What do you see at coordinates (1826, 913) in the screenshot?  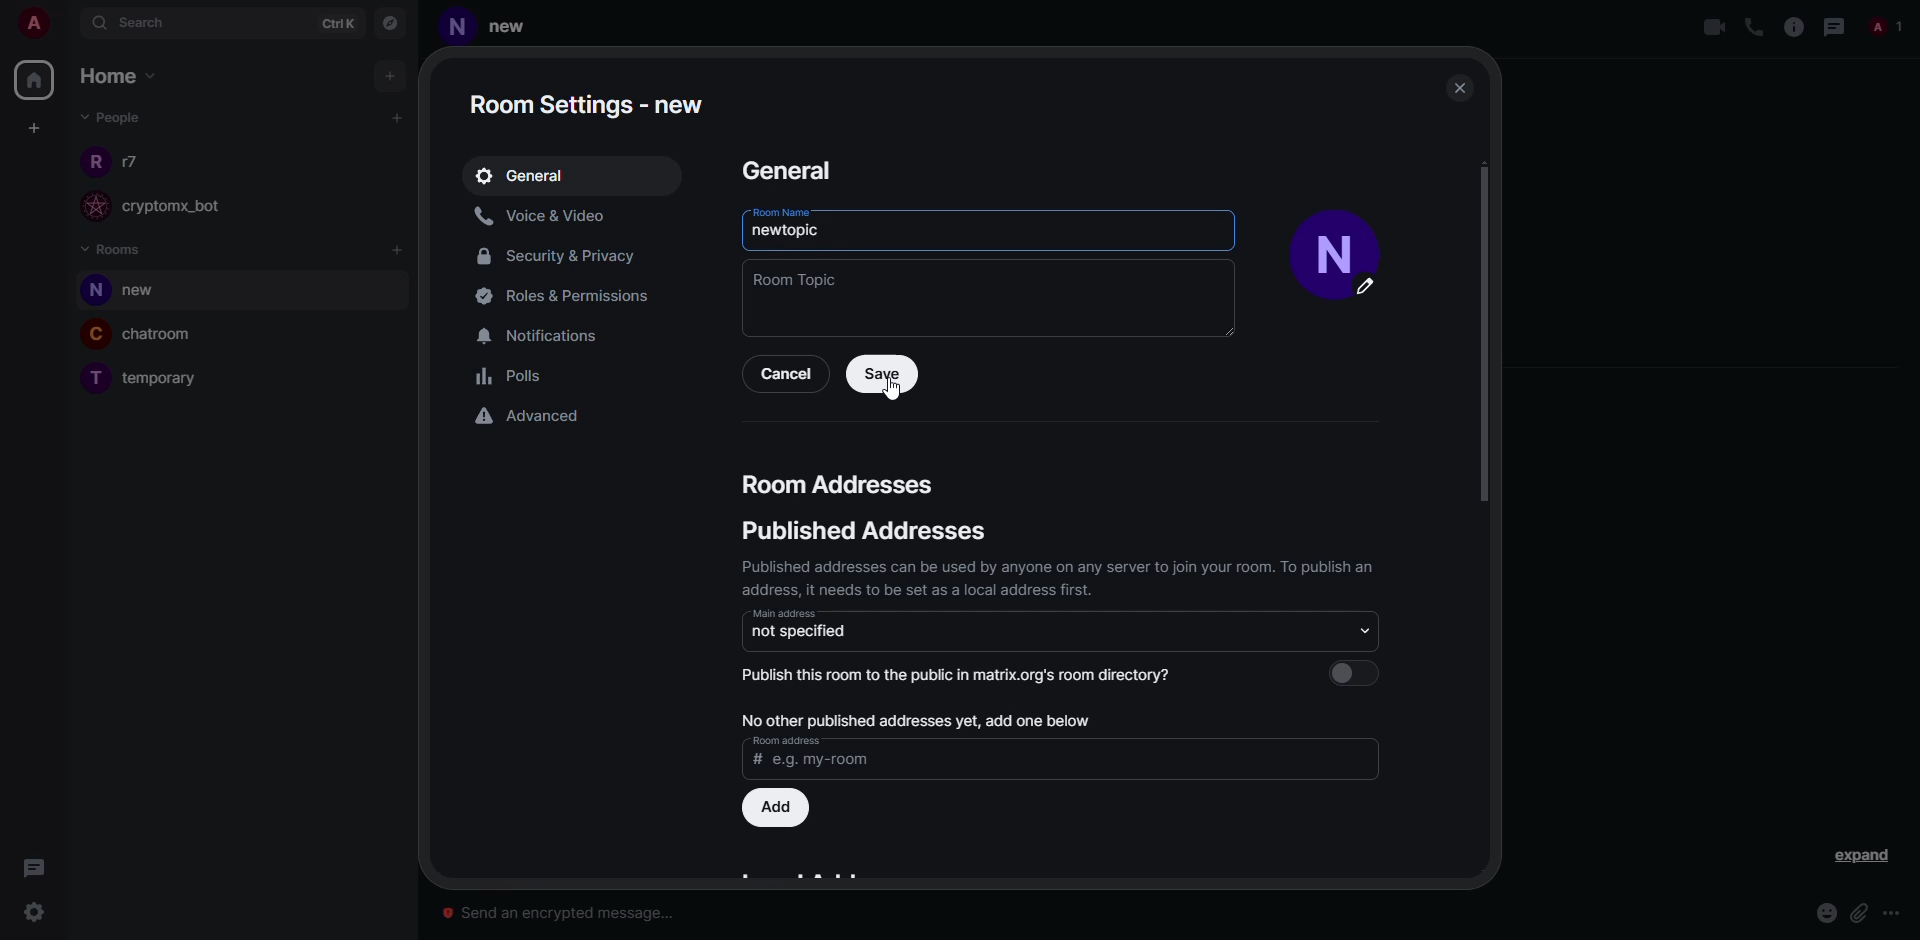 I see `emoji` at bounding box center [1826, 913].